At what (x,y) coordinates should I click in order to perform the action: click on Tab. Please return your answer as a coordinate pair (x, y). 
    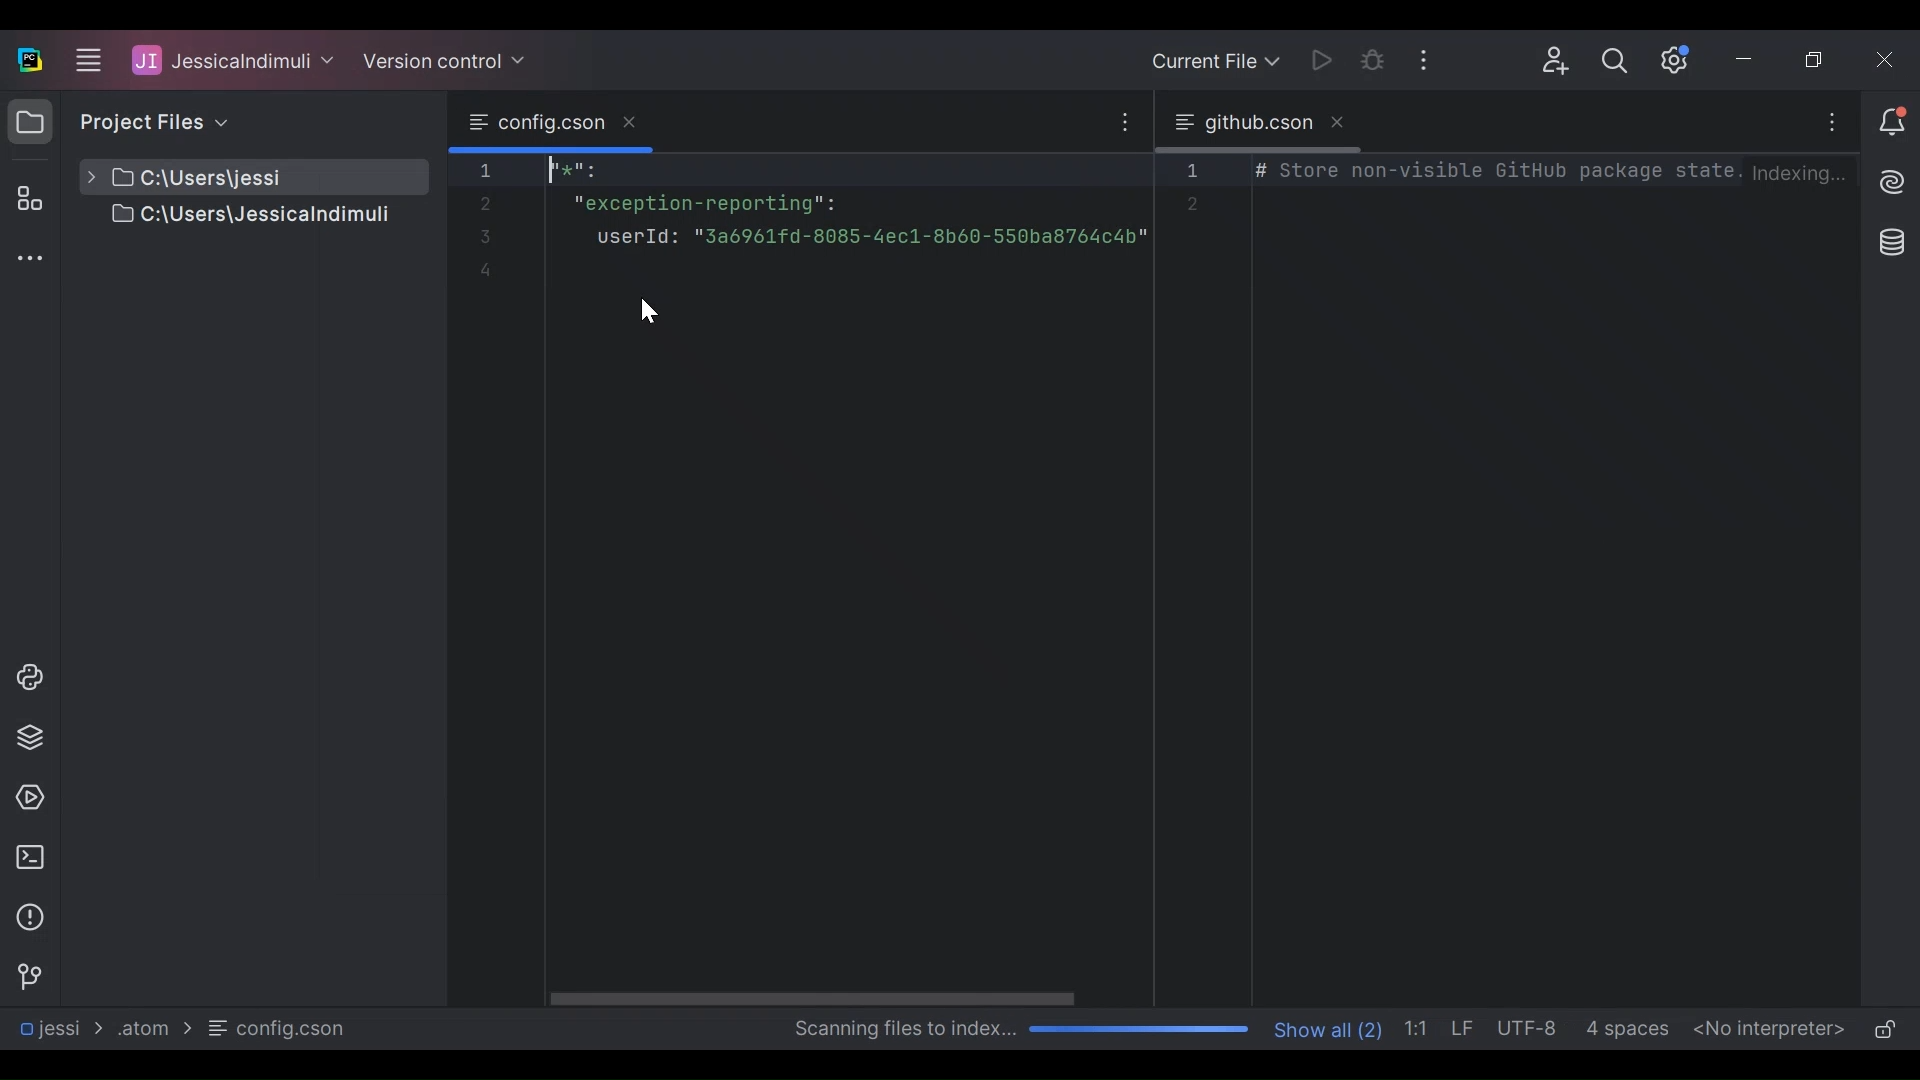
    Looking at the image, I should click on (1260, 124).